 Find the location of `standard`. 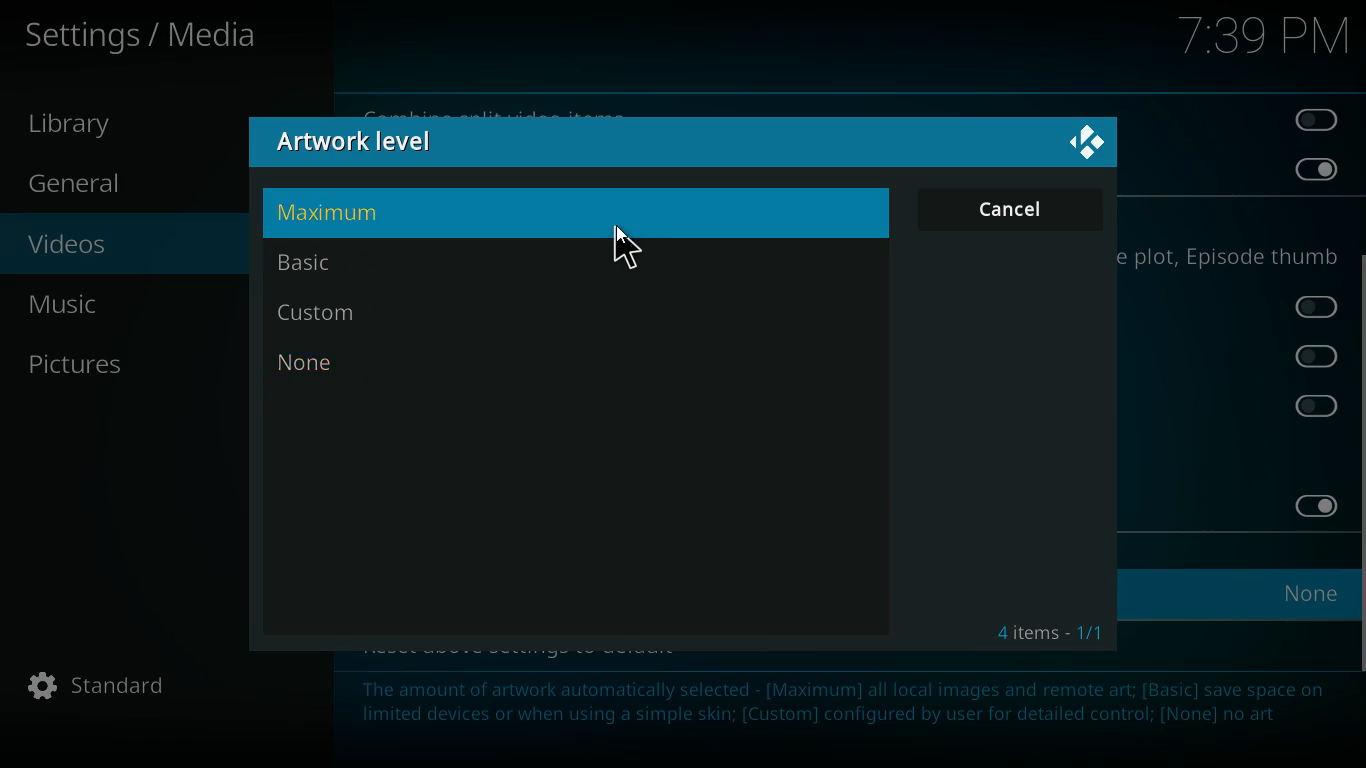

standard is located at coordinates (109, 686).